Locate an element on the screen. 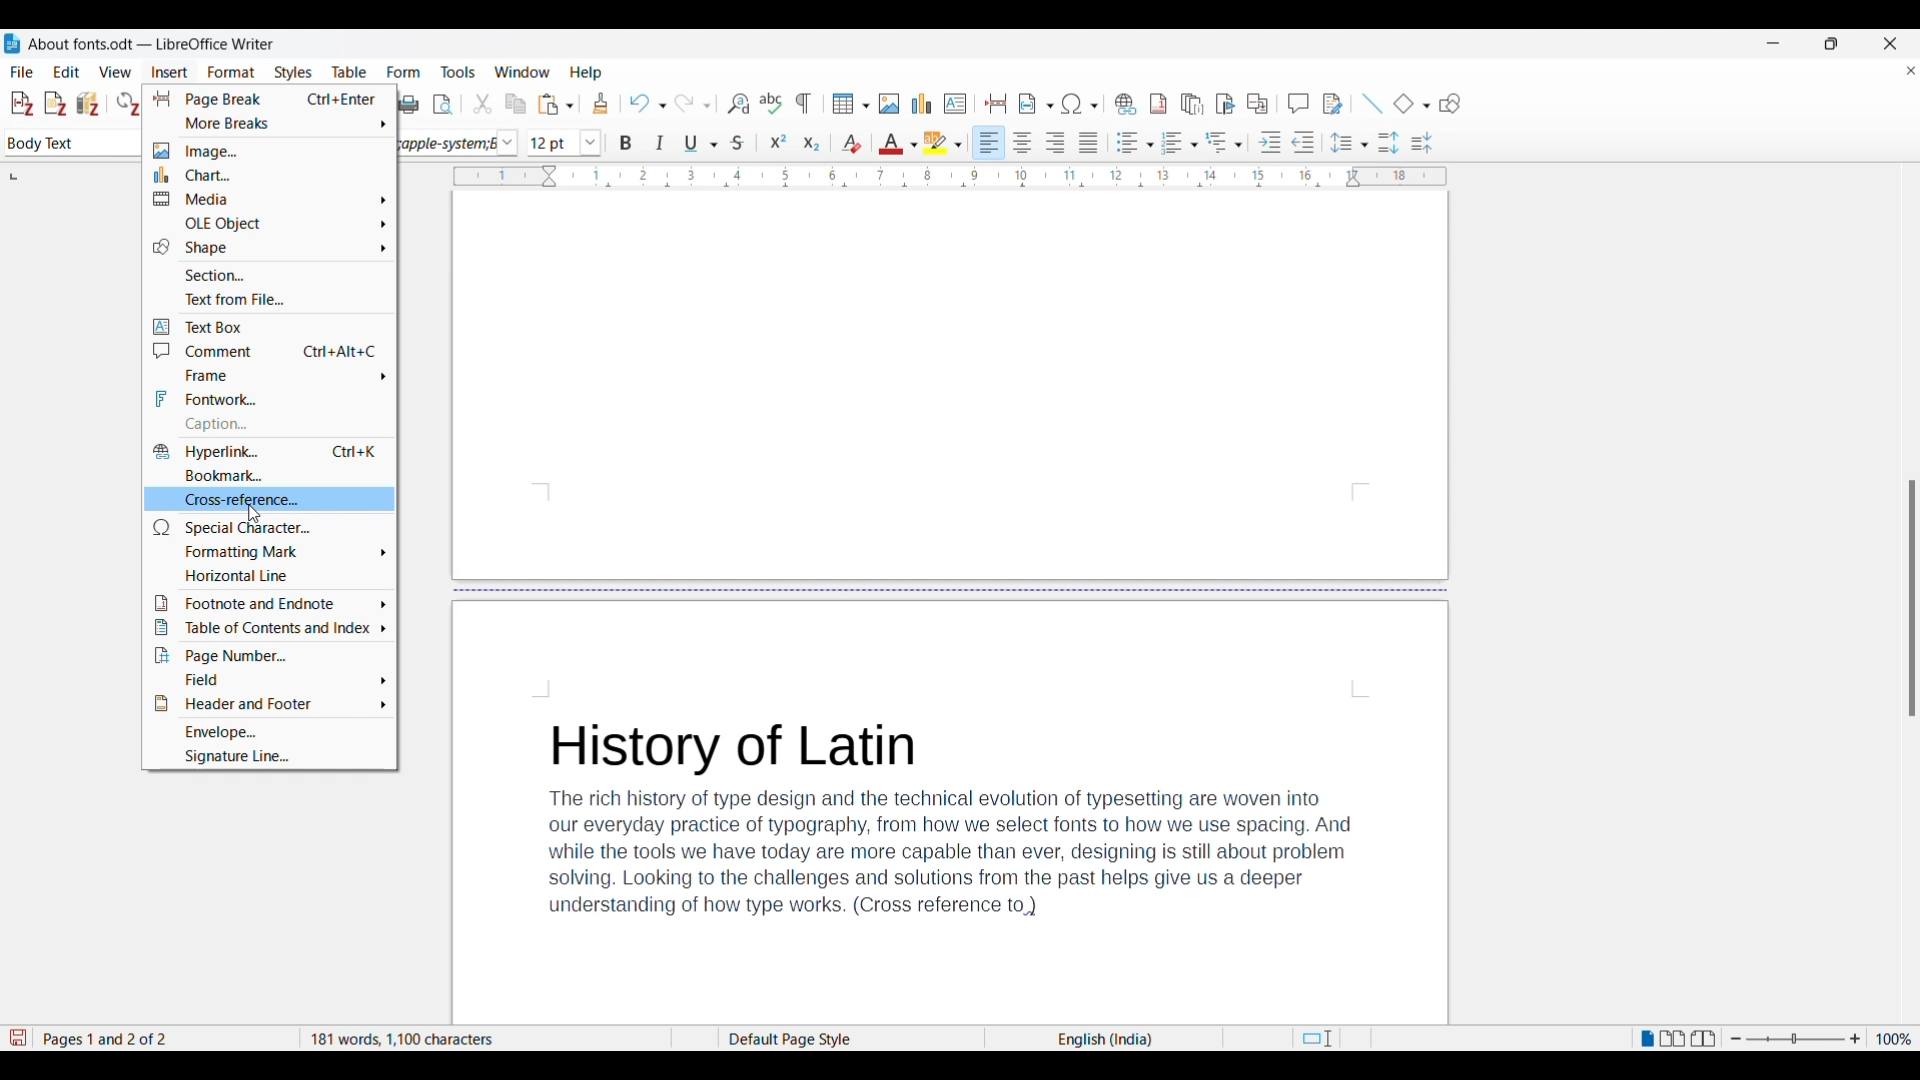  Edit menu is located at coordinates (66, 71).